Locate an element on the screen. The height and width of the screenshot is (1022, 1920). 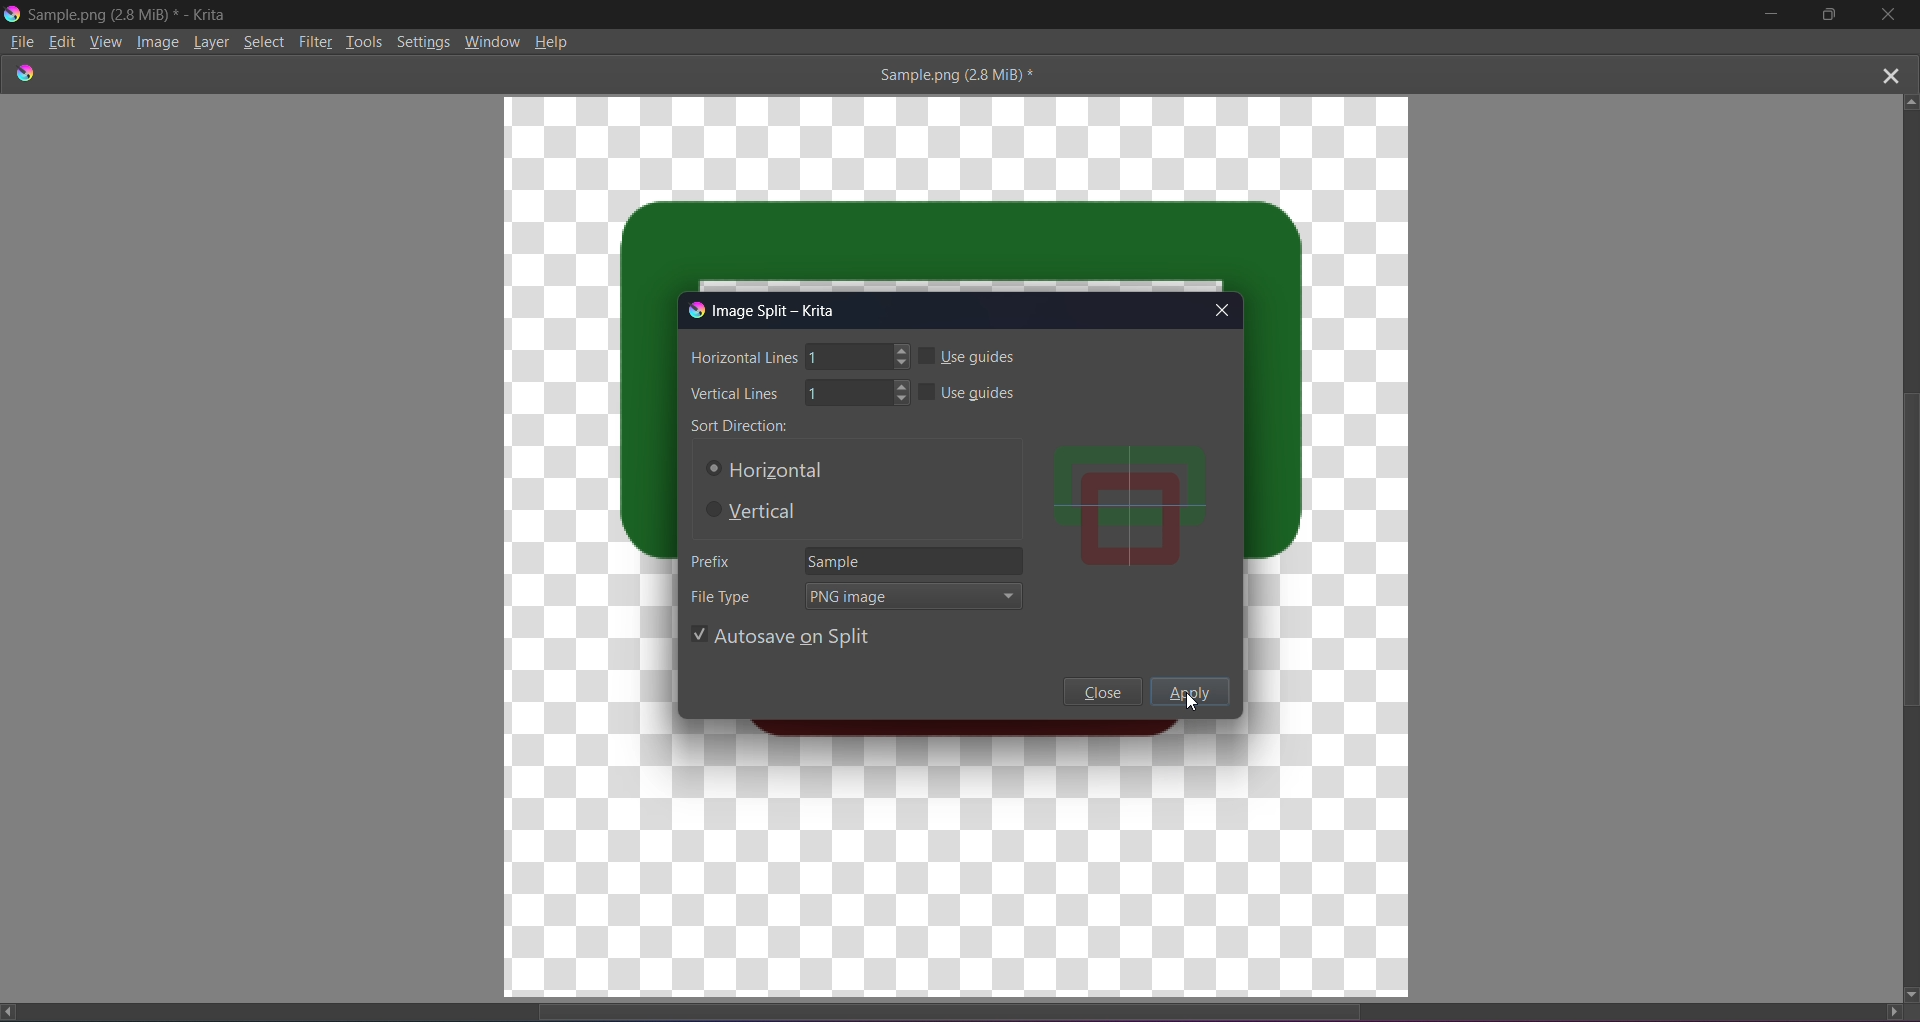
Scroll up is located at coordinates (1912, 99).